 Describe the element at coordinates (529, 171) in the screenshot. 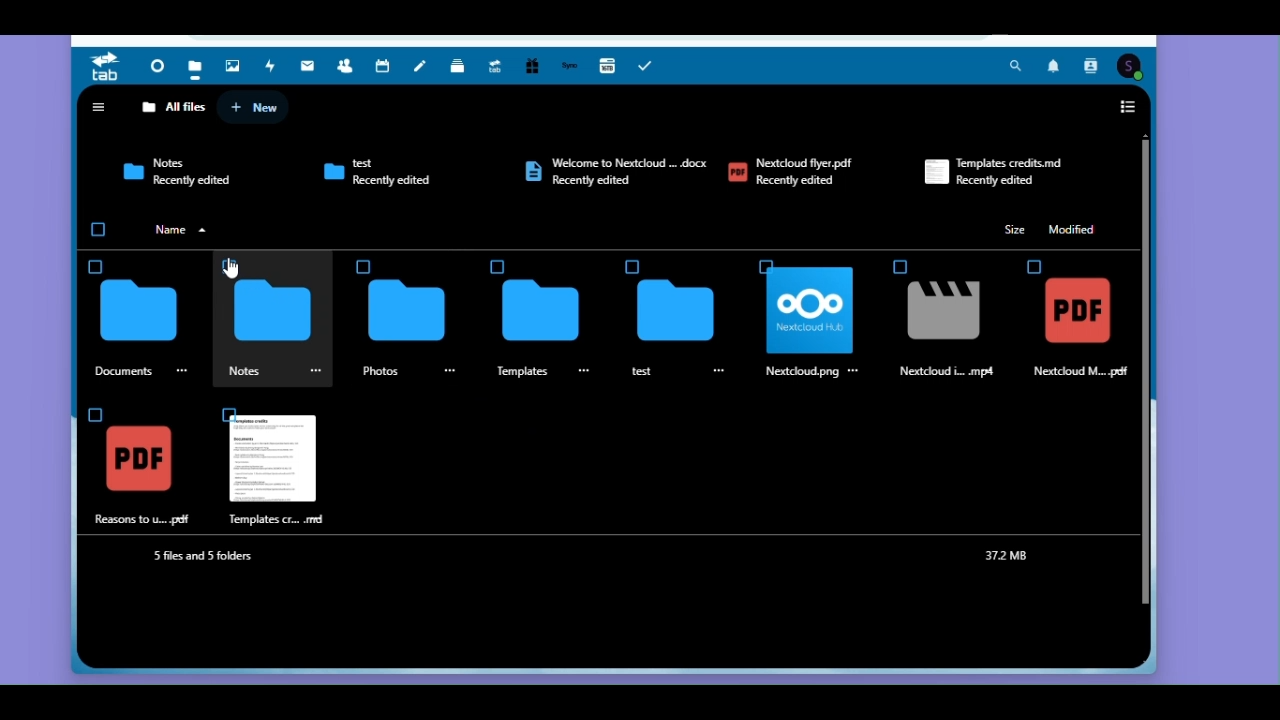

I see `Icon` at that location.